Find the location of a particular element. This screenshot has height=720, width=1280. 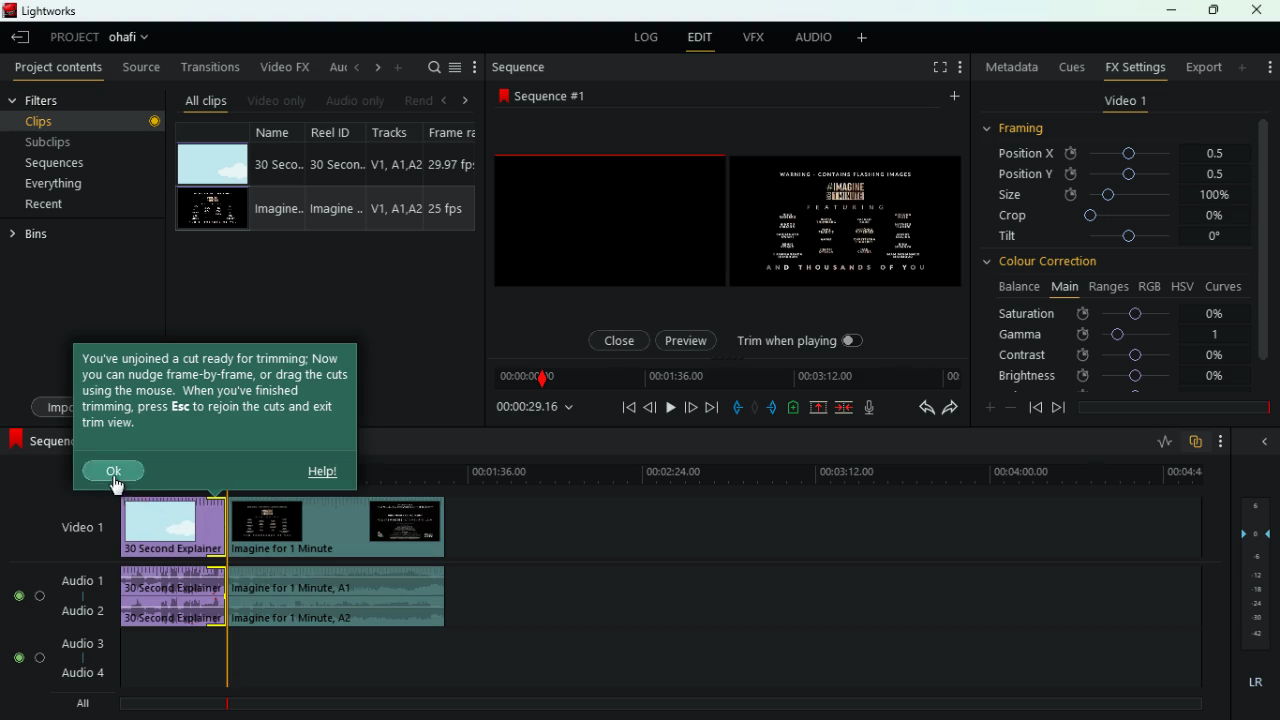

audio 4 is located at coordinates (82, 674).